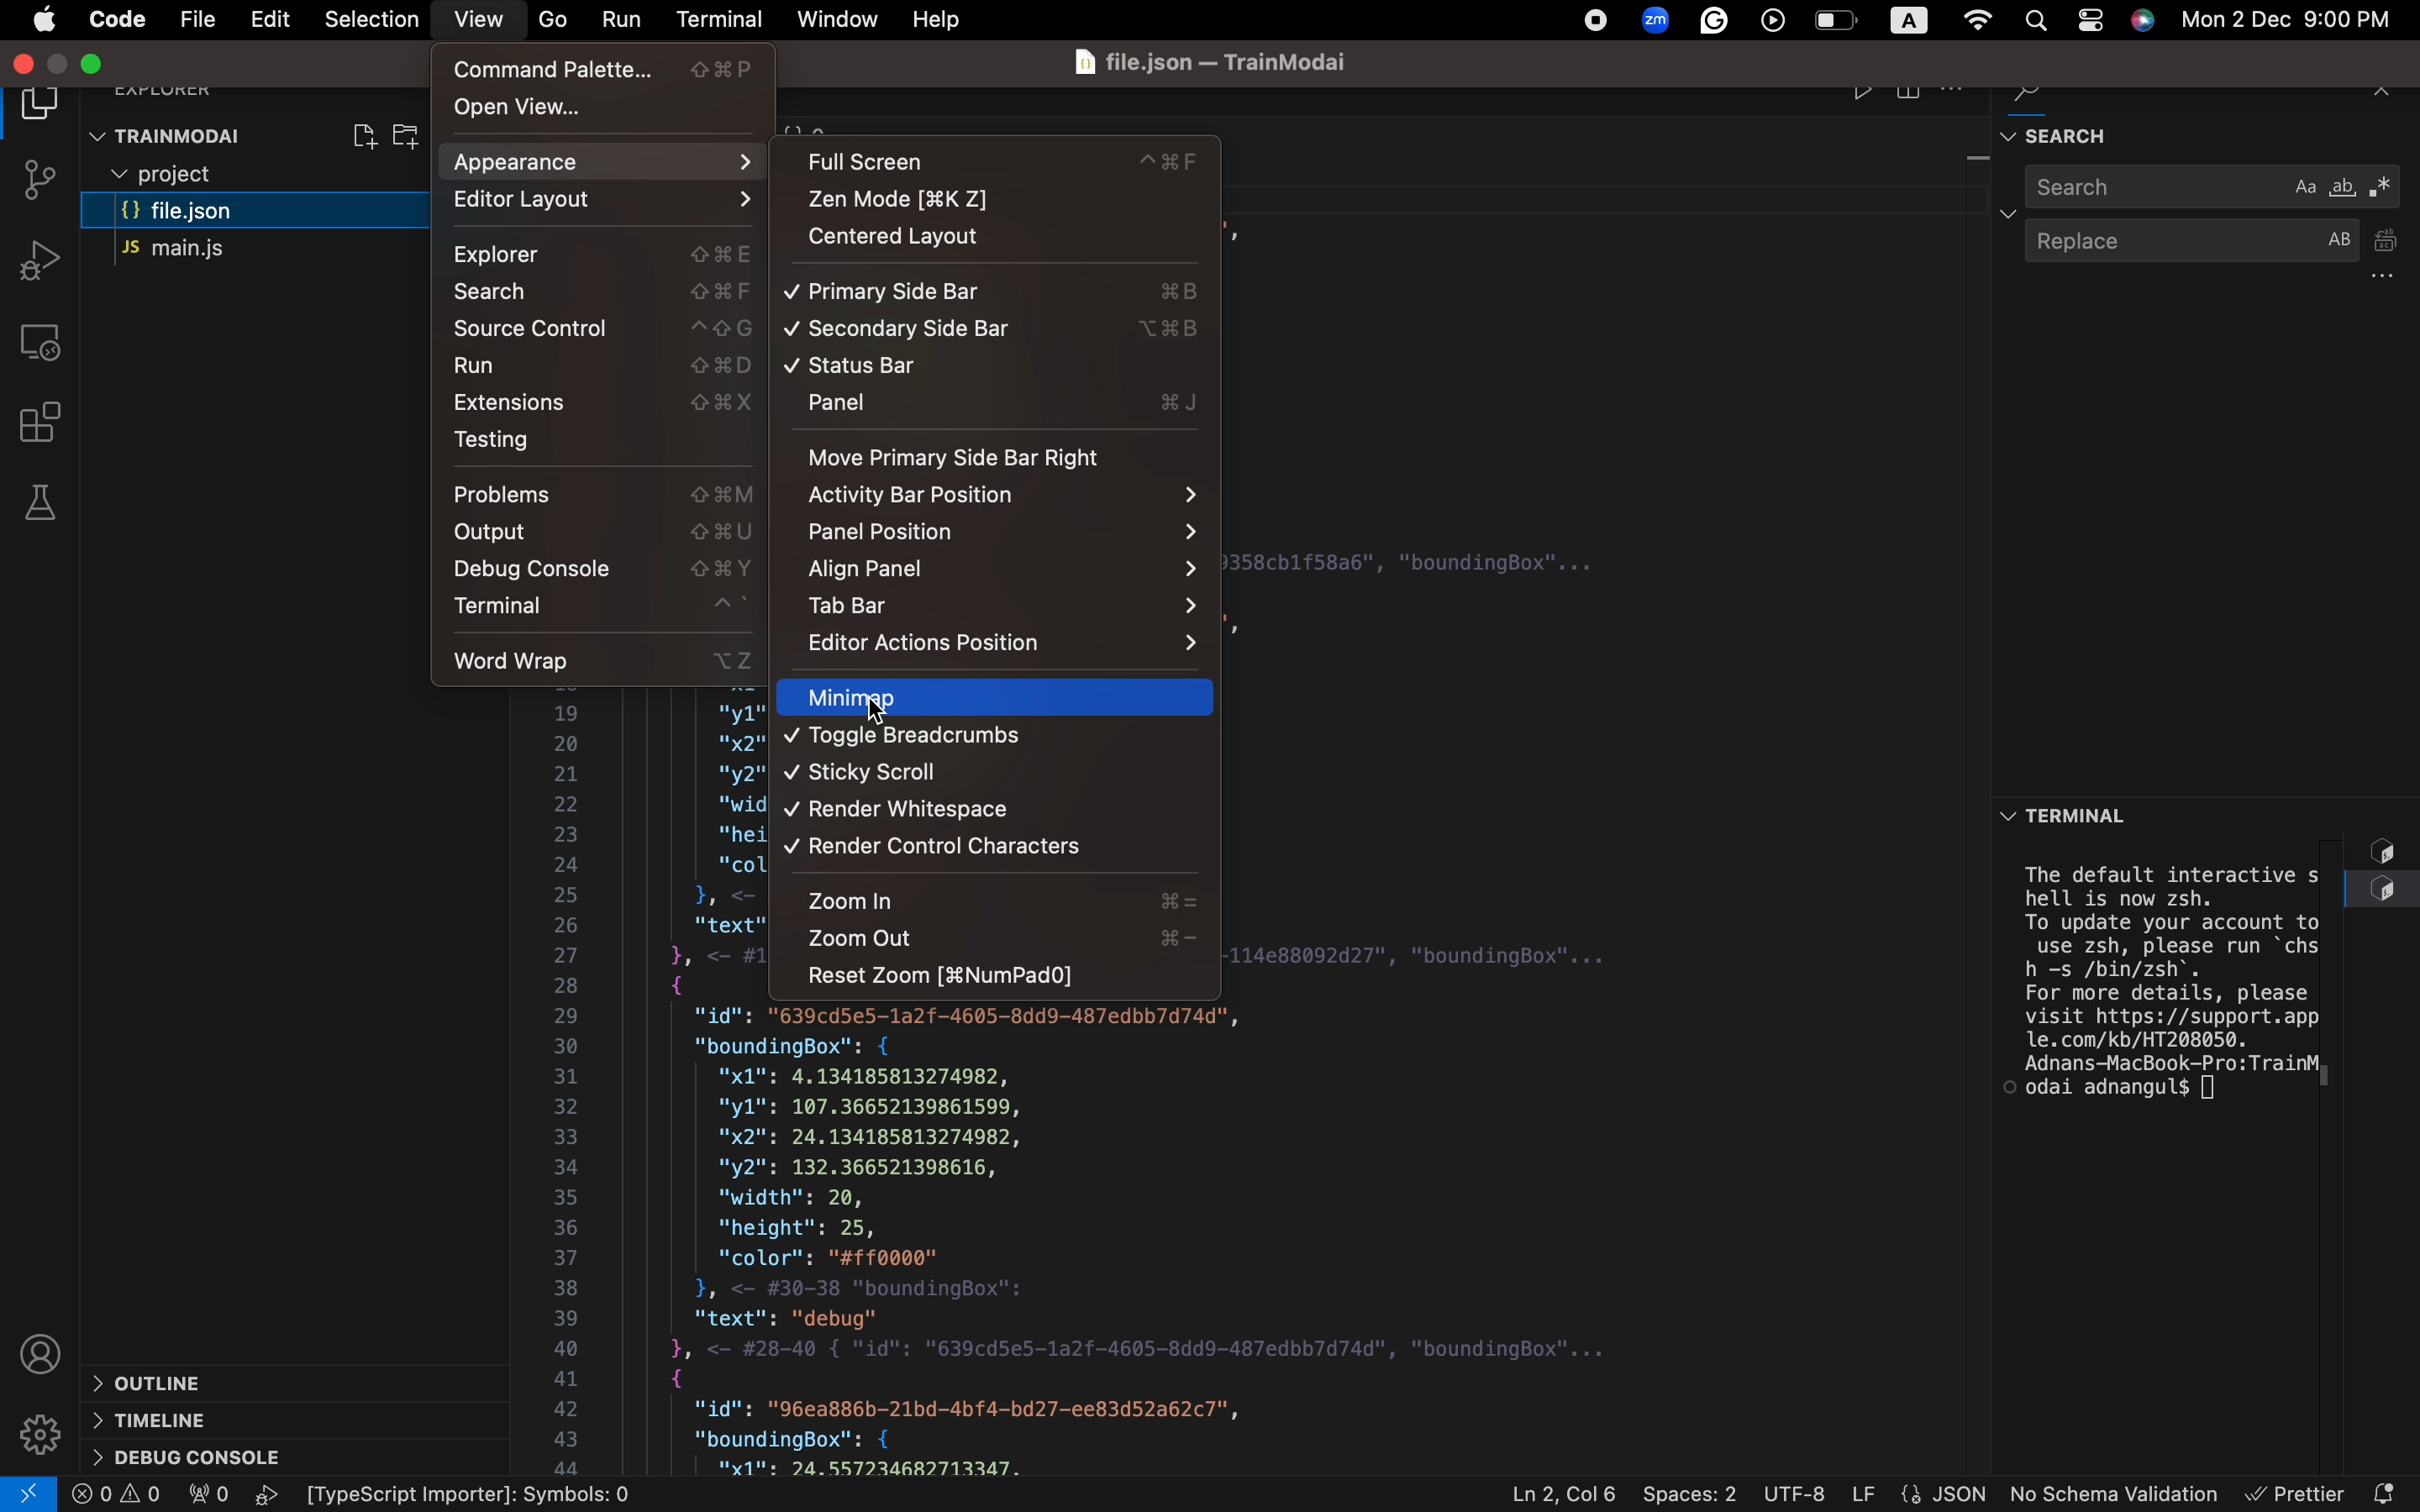  I want to click on Explorer , so click(607, 256).